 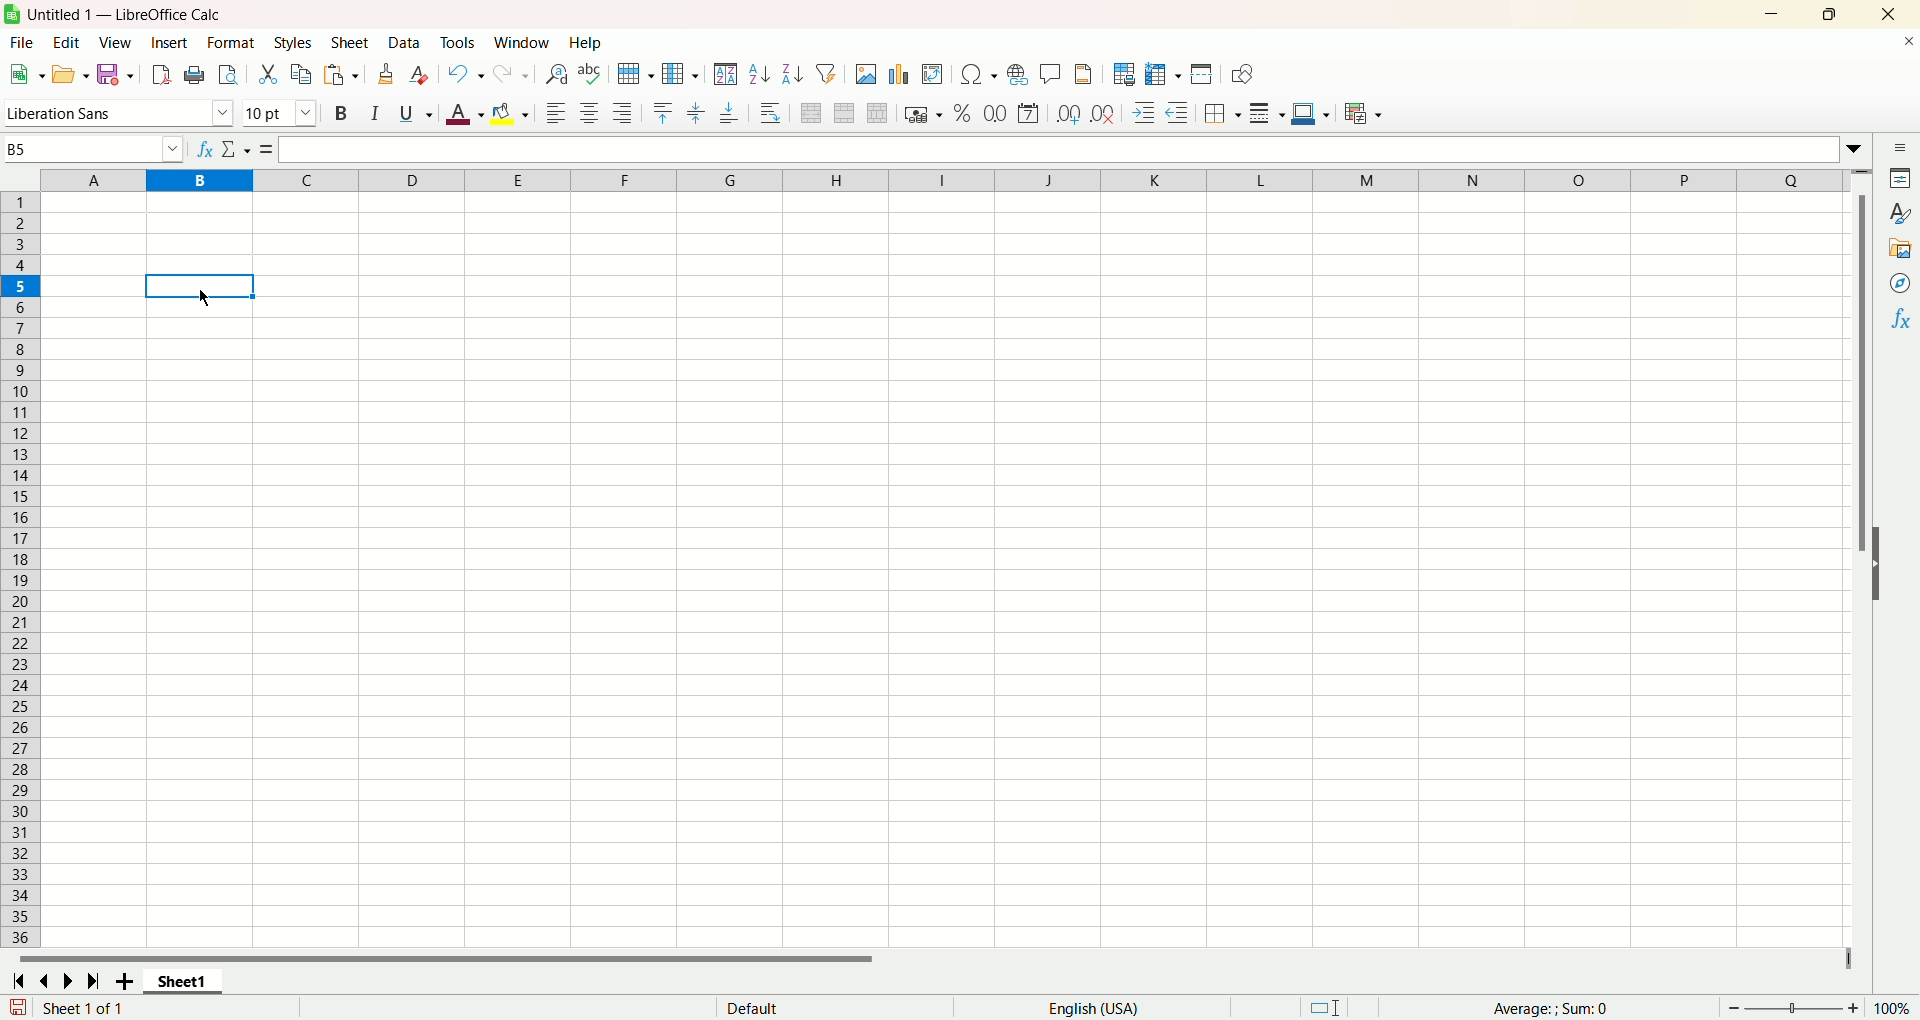 I want to click on tools, so click(x=457, y=43).